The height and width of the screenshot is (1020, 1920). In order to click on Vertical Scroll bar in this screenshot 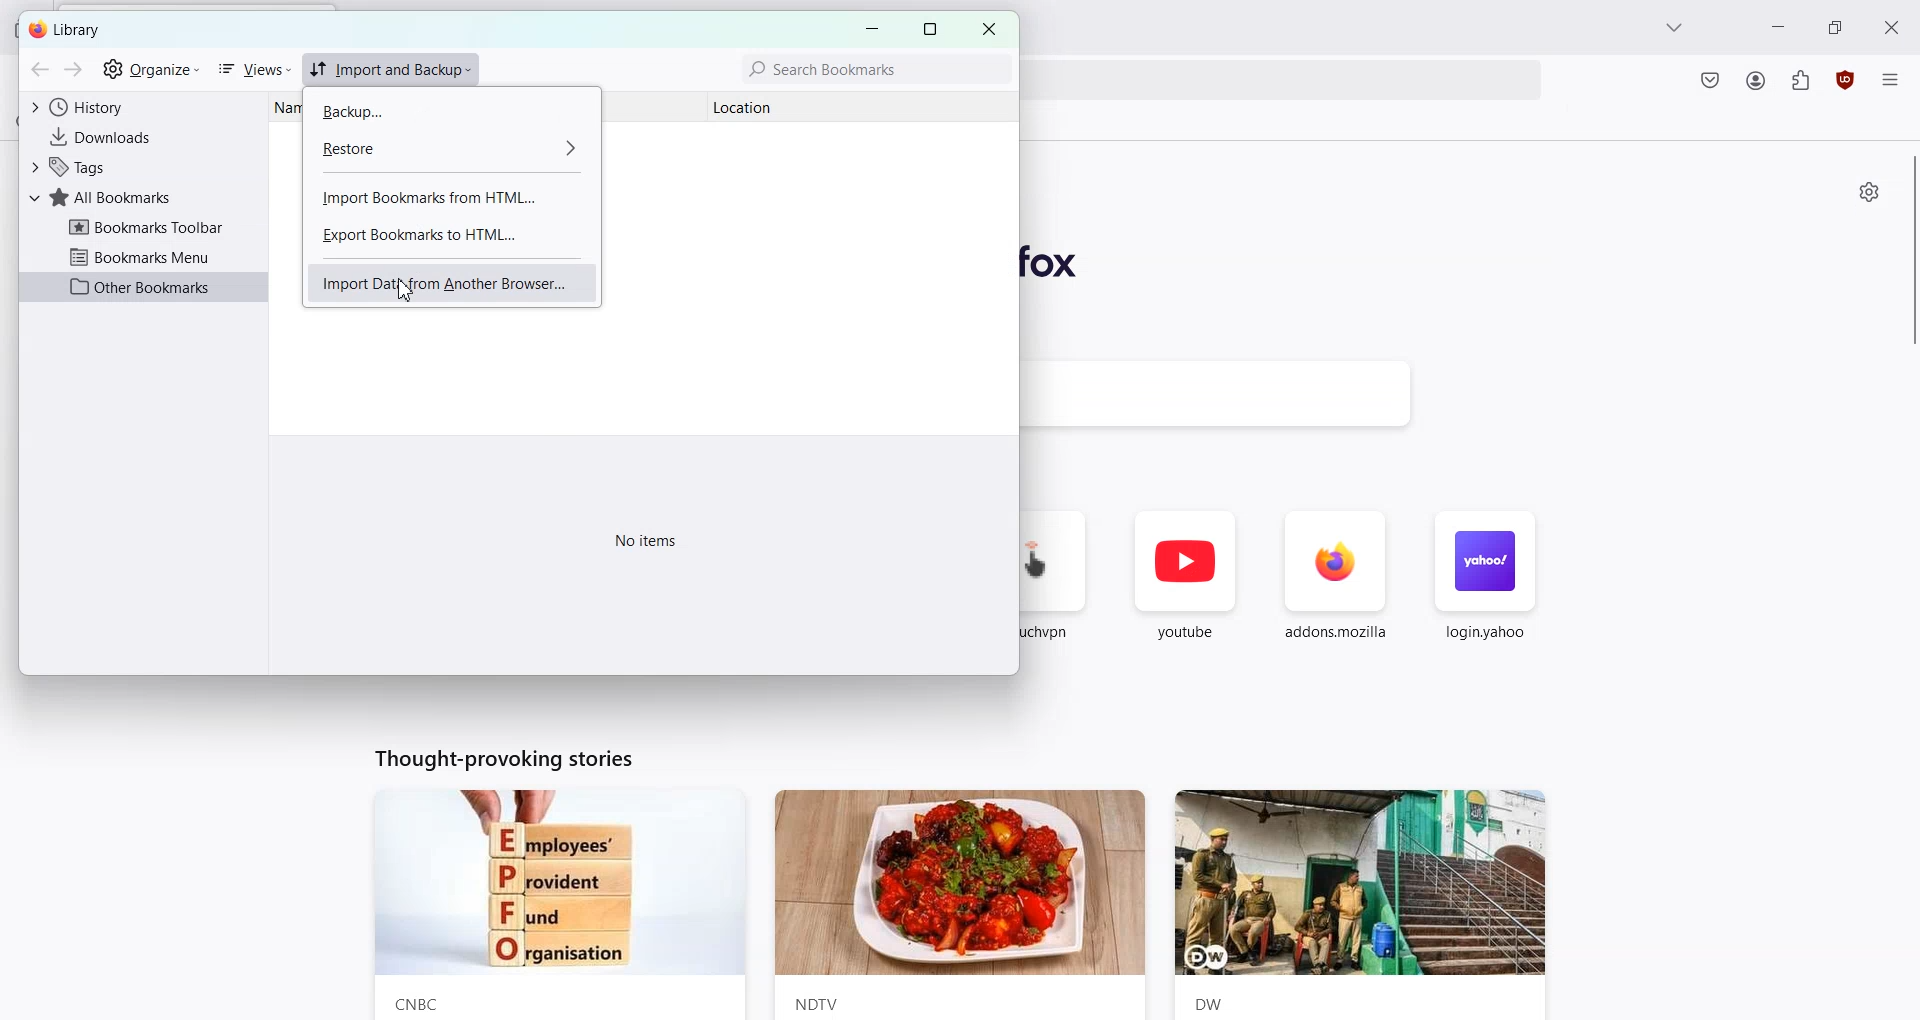, I will do `click(1908, 254)`.